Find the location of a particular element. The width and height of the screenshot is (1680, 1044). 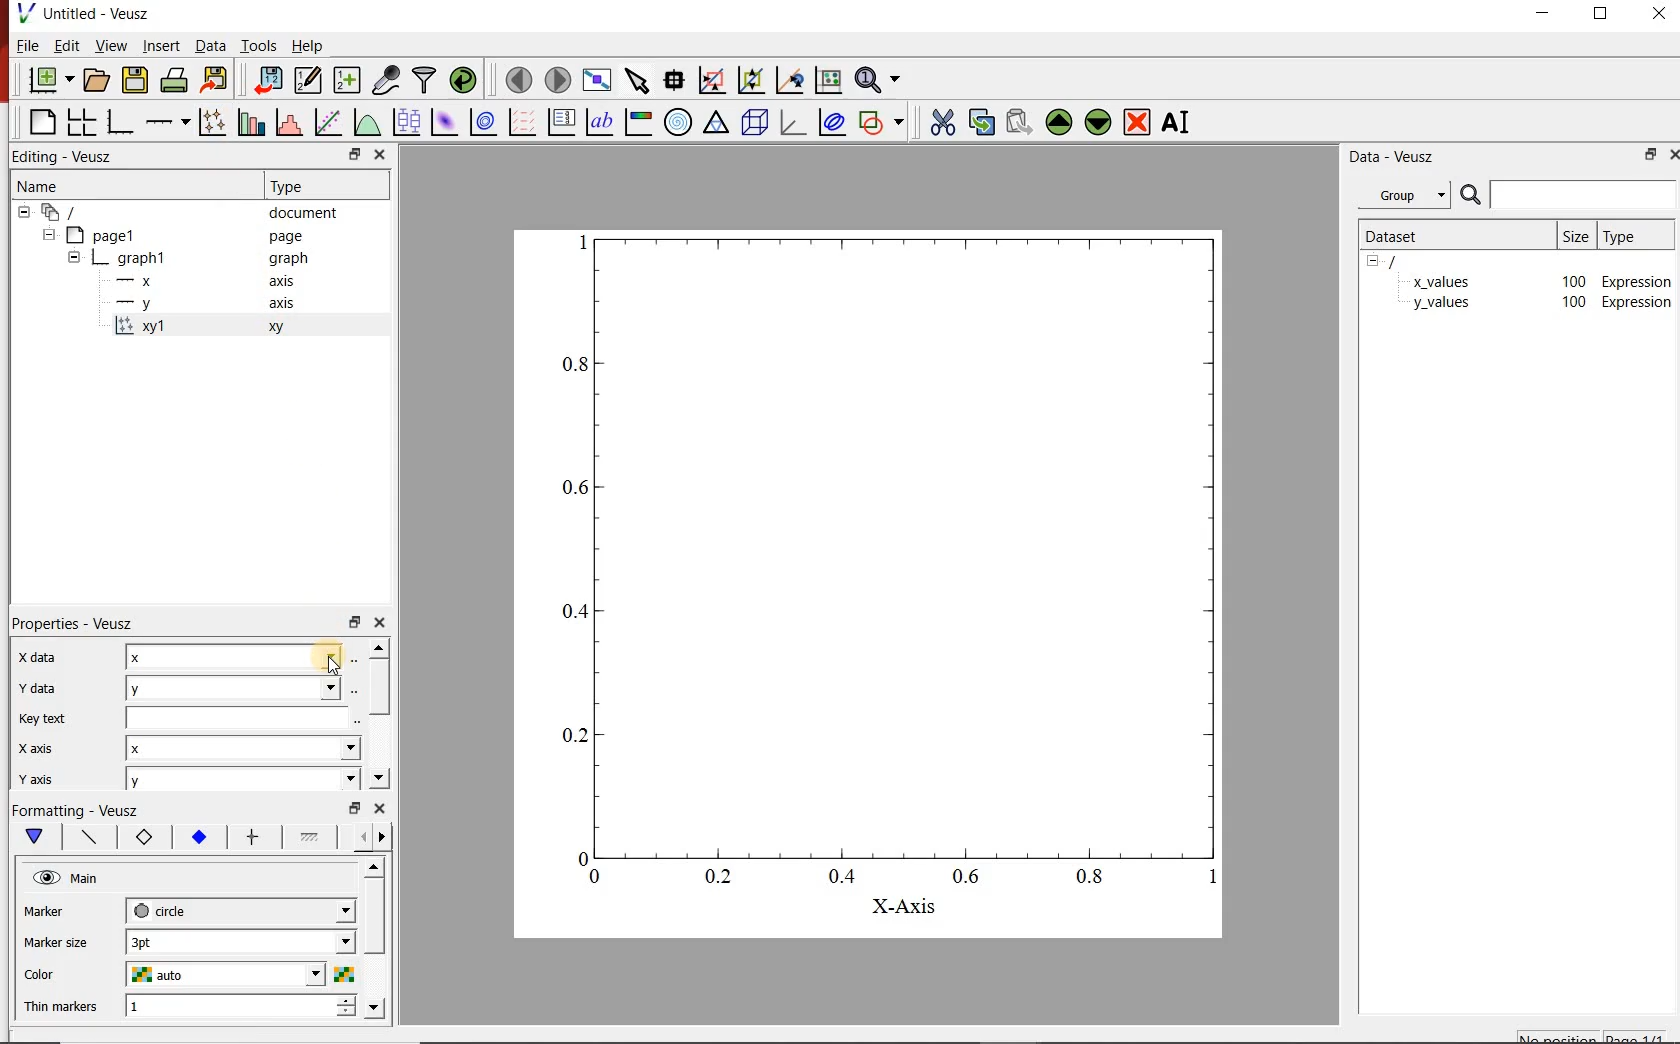

vertical scrollbar is located at coordinates (380, 687).